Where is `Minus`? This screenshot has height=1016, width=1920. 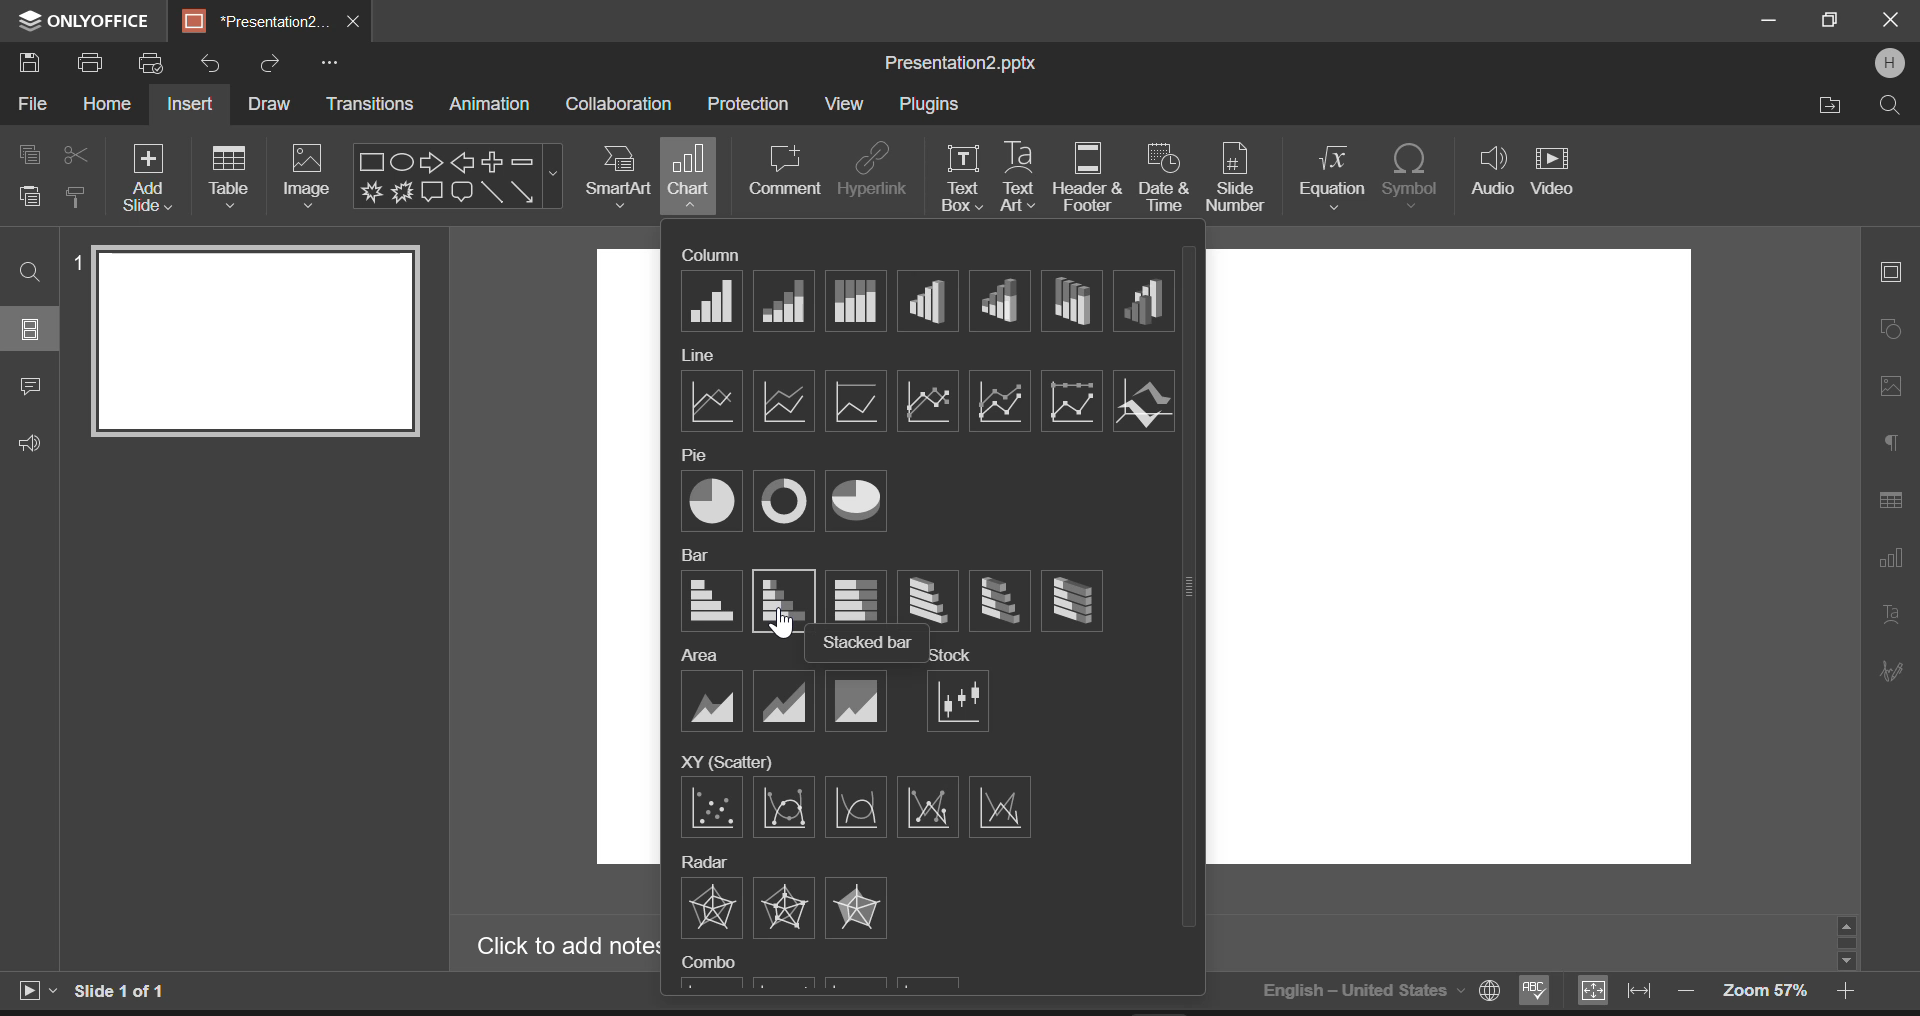 Minus is located at coordinates (523, 162).